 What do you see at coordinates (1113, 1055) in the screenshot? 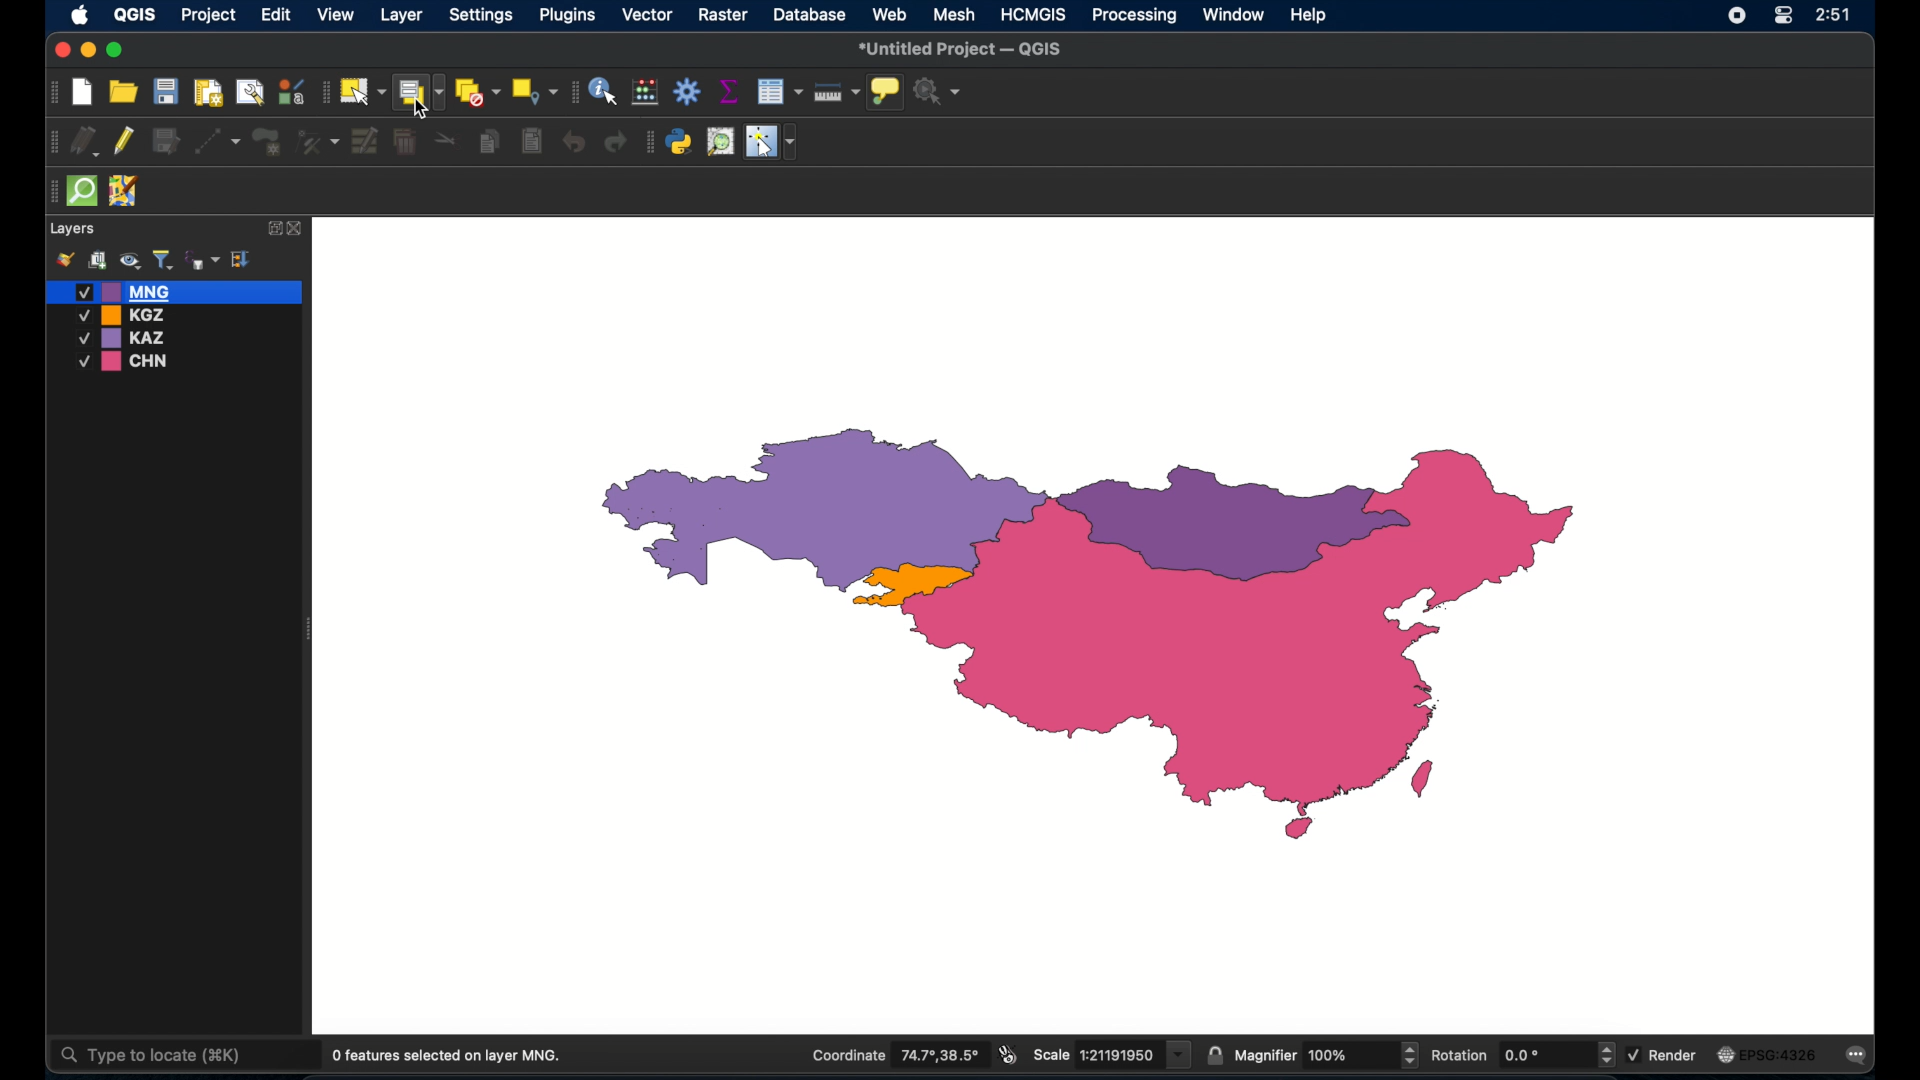
I see `scale 1:21191950` at bounding box center [1113, 1055].